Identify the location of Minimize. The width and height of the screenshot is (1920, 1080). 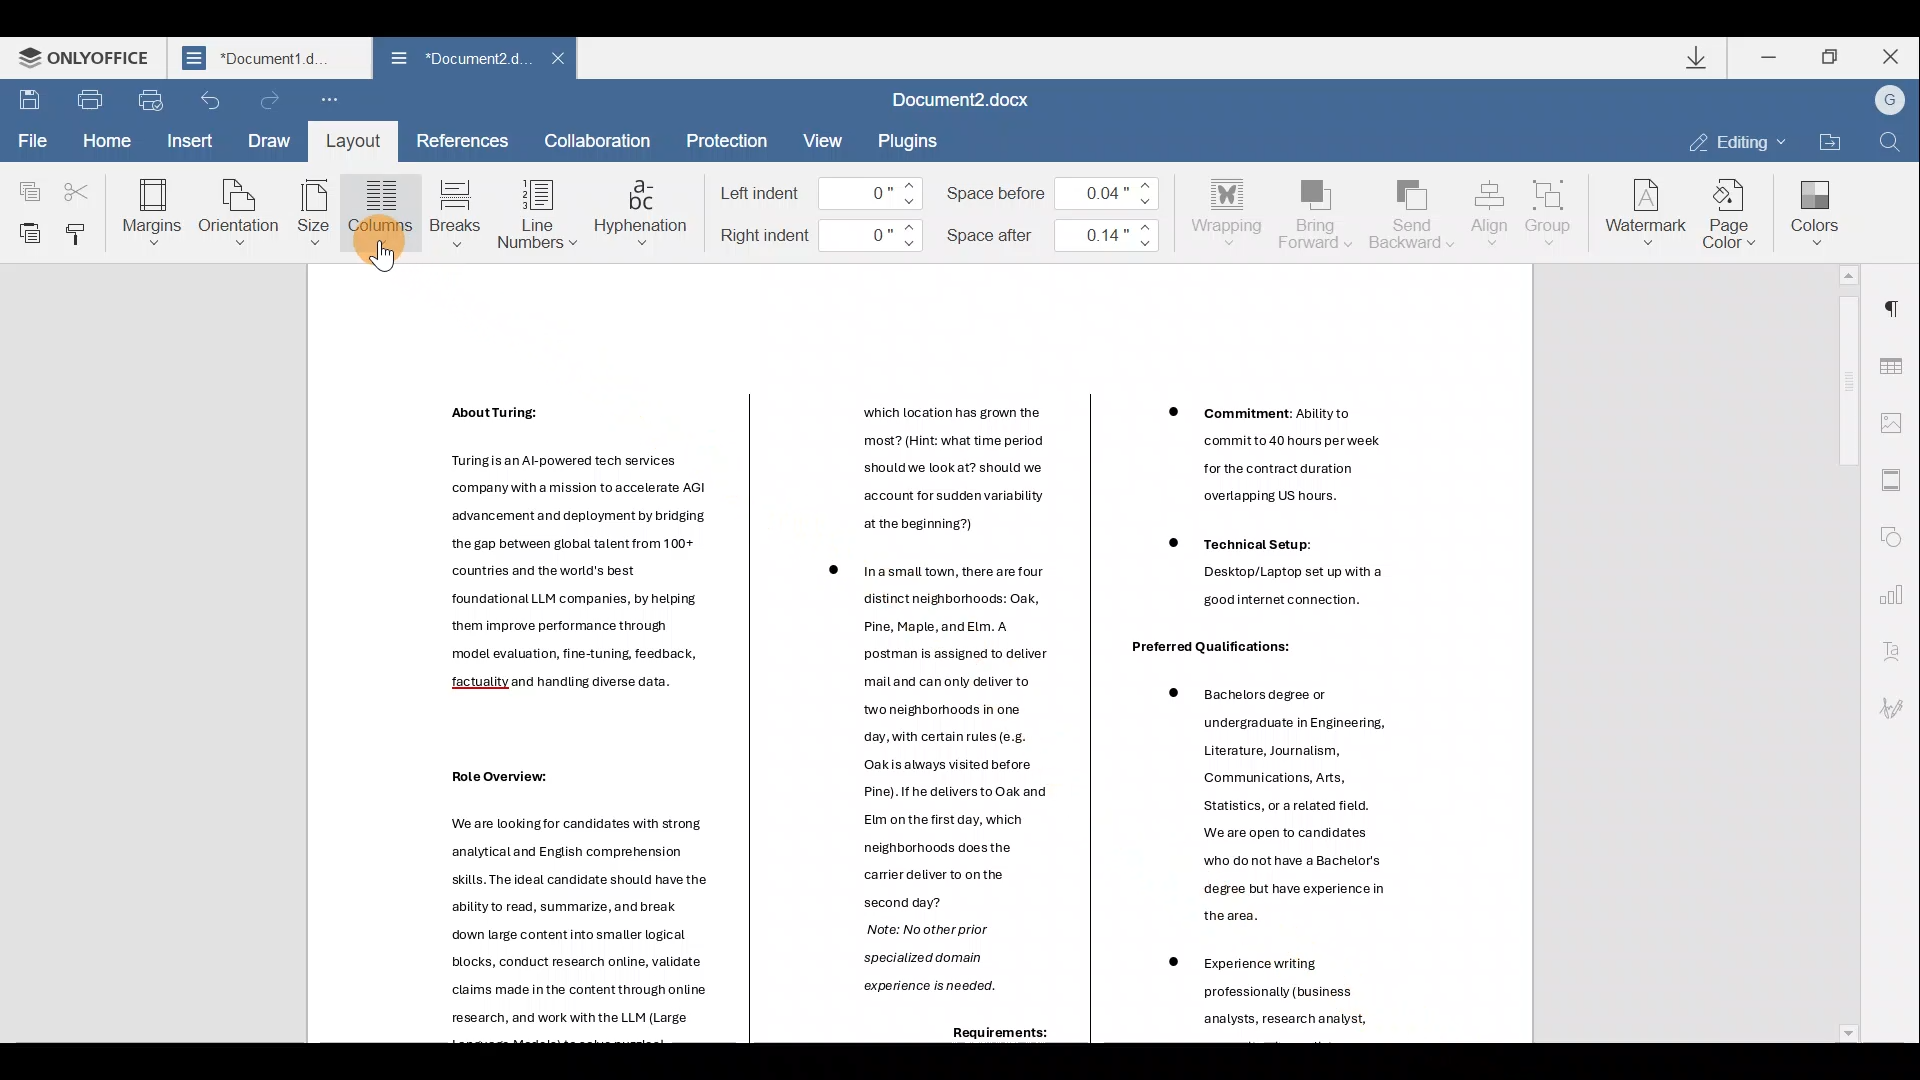
(1772, 56).